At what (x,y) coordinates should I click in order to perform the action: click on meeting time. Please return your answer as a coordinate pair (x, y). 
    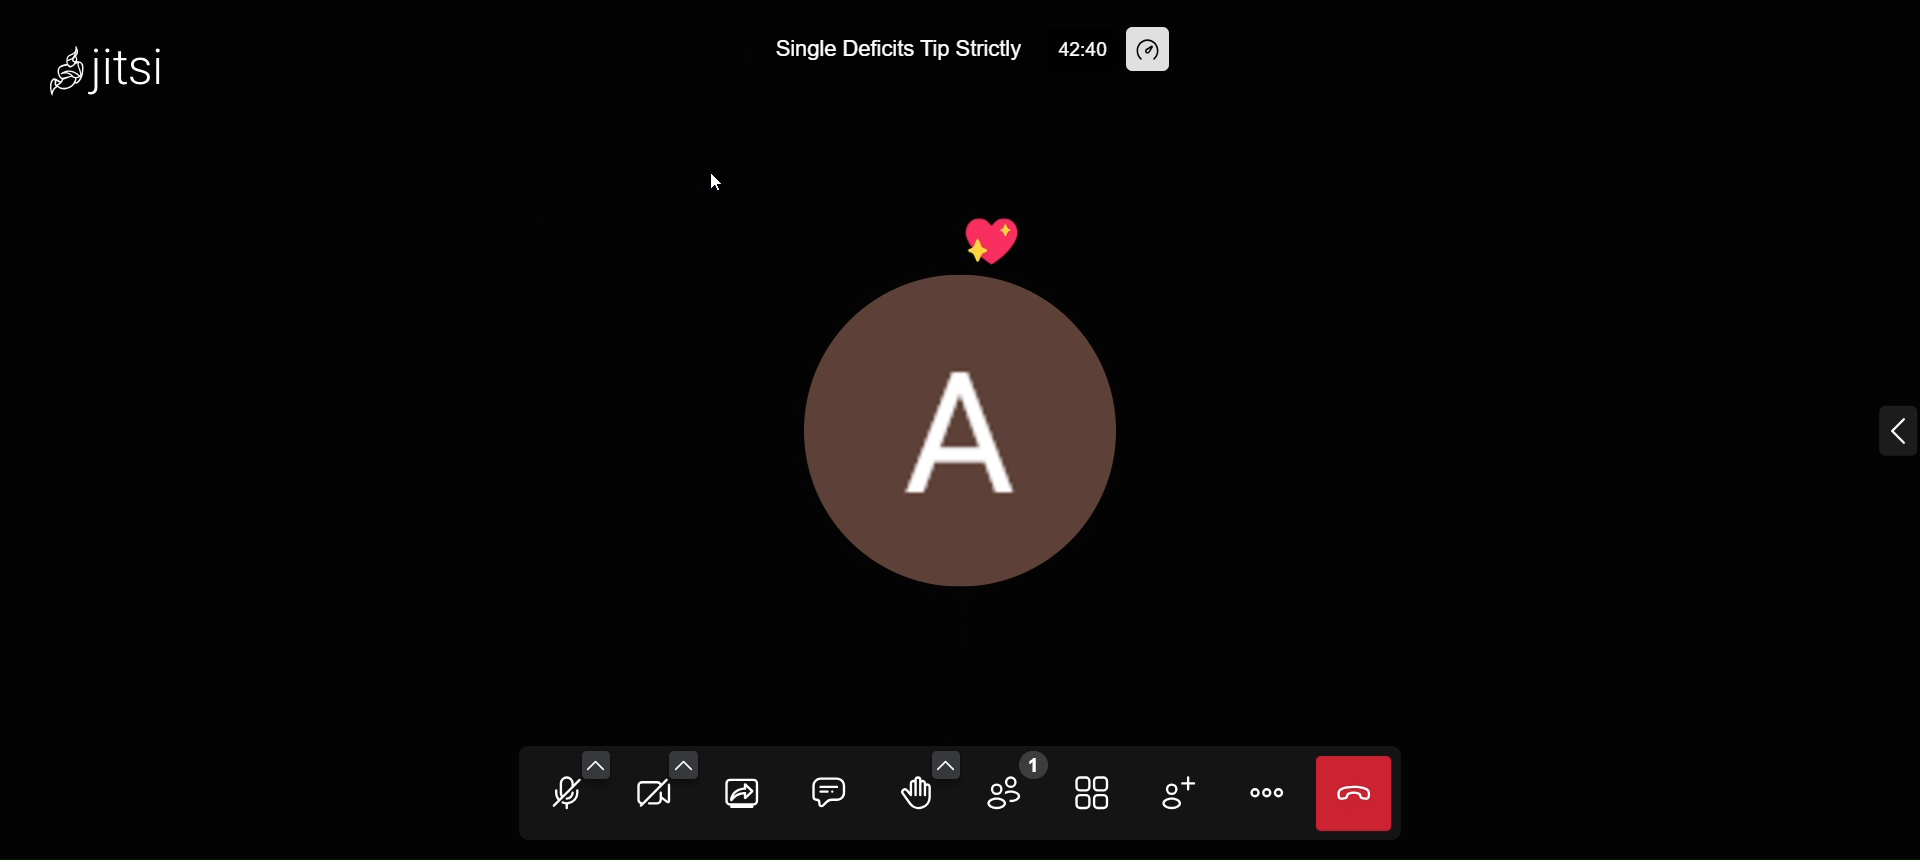
    Looking at the image, I should click on (1078, 49).